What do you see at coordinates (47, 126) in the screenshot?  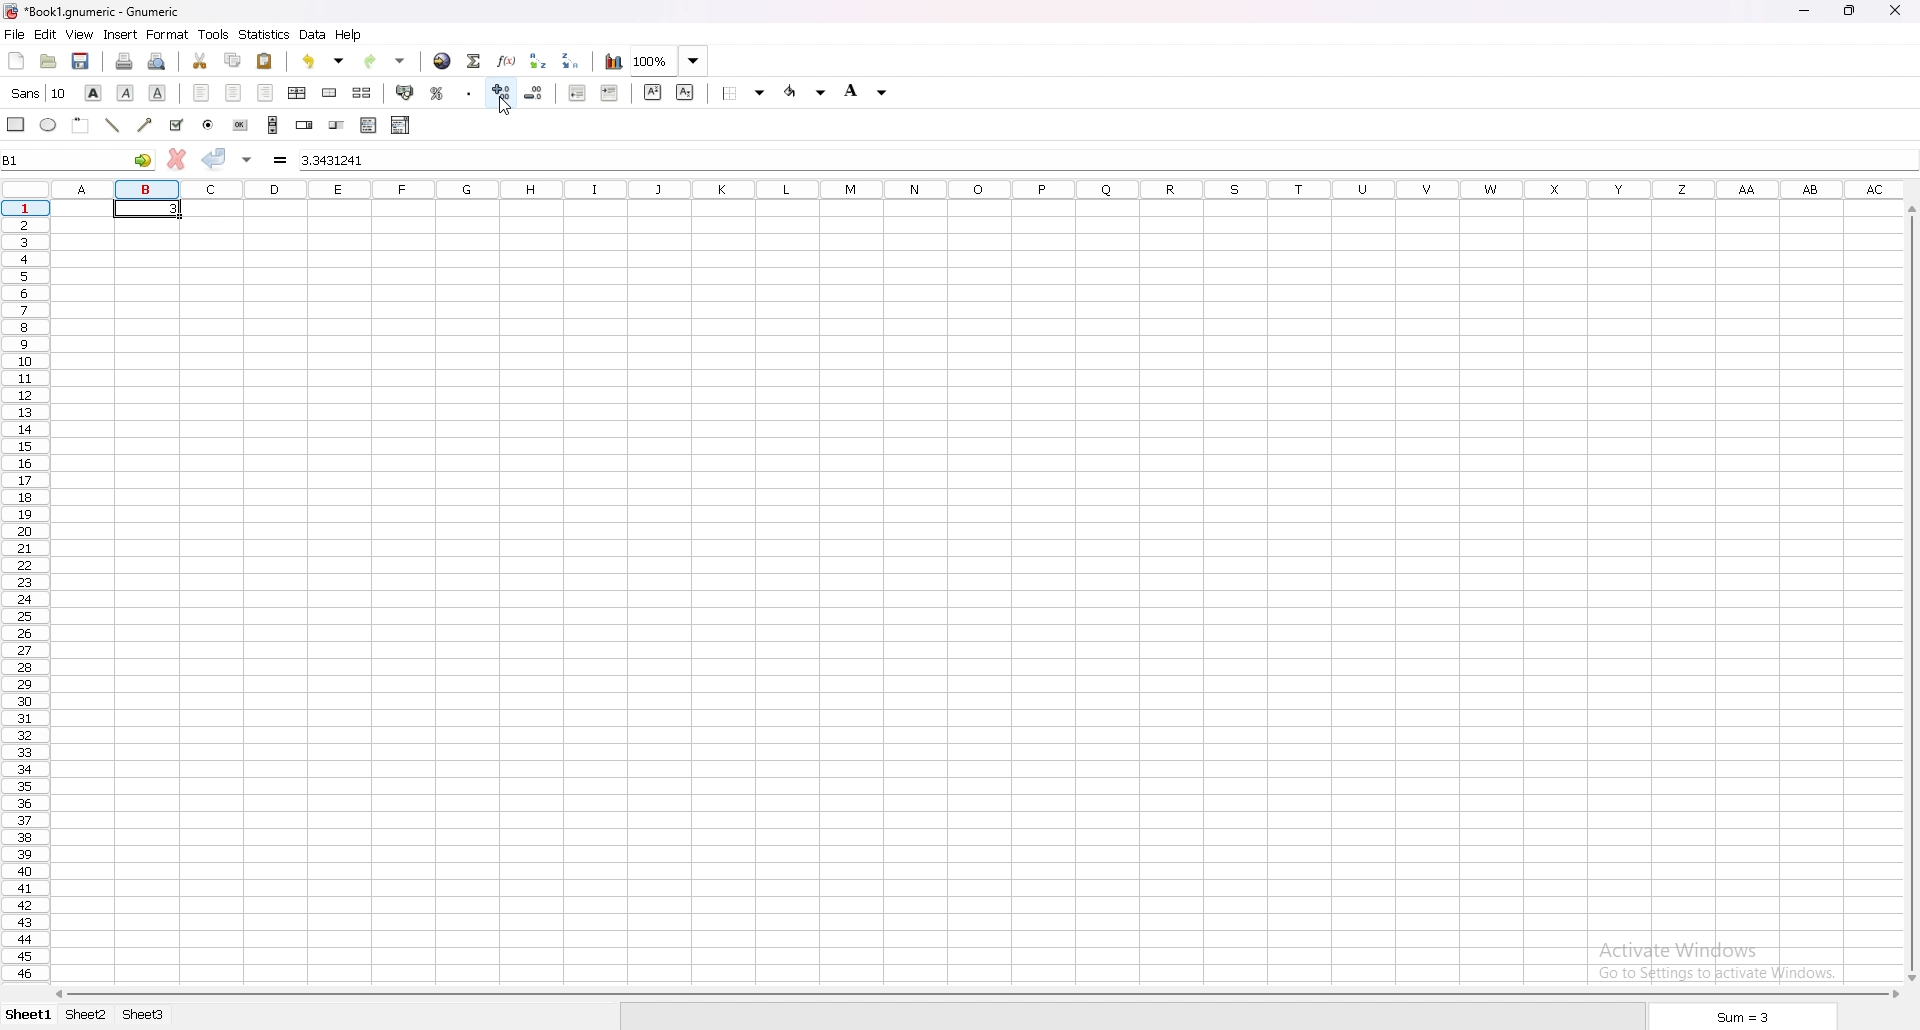 I see `ellipse` at bounding box center [47, 126].